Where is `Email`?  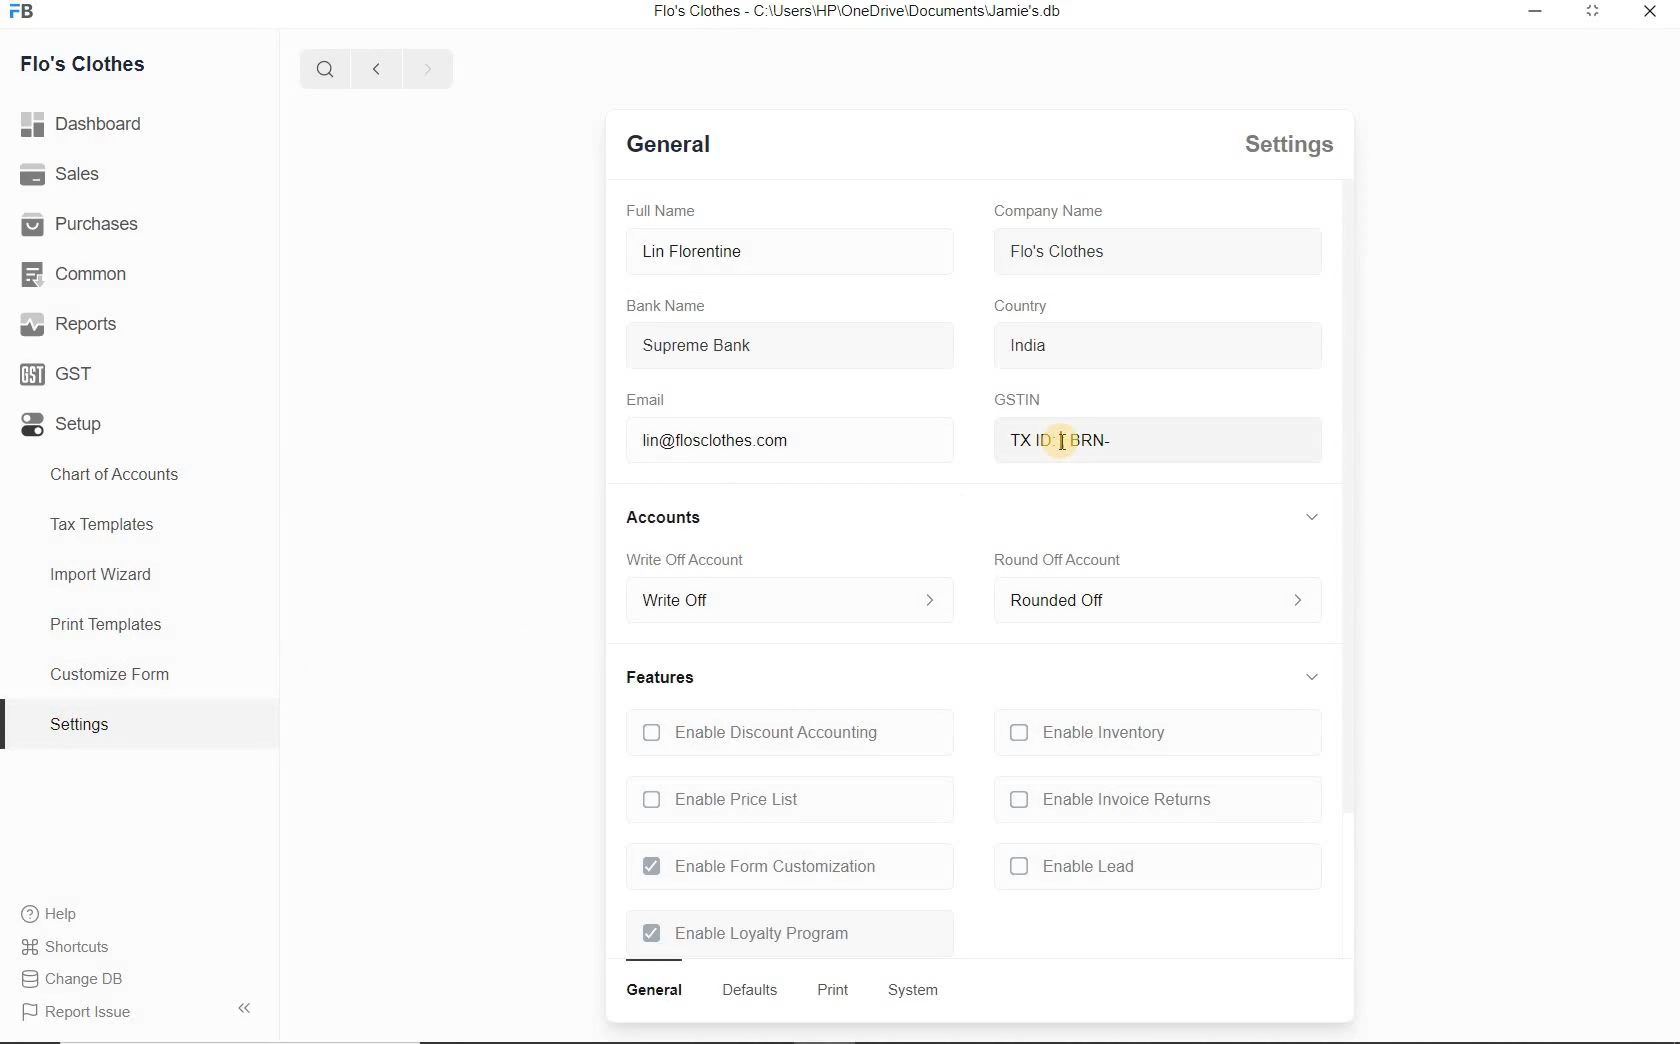 Email is located at coordinates (650, 400).